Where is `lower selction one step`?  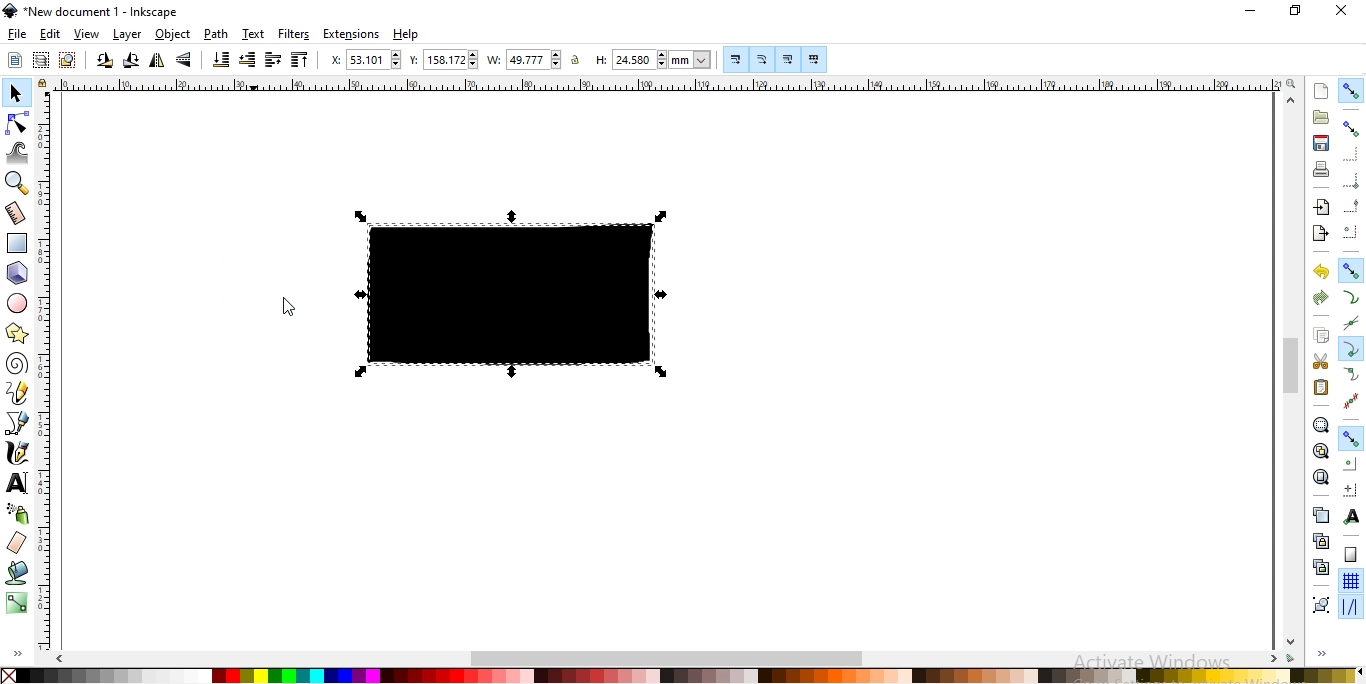 lower selction one step is located at coordinates (246, 59).